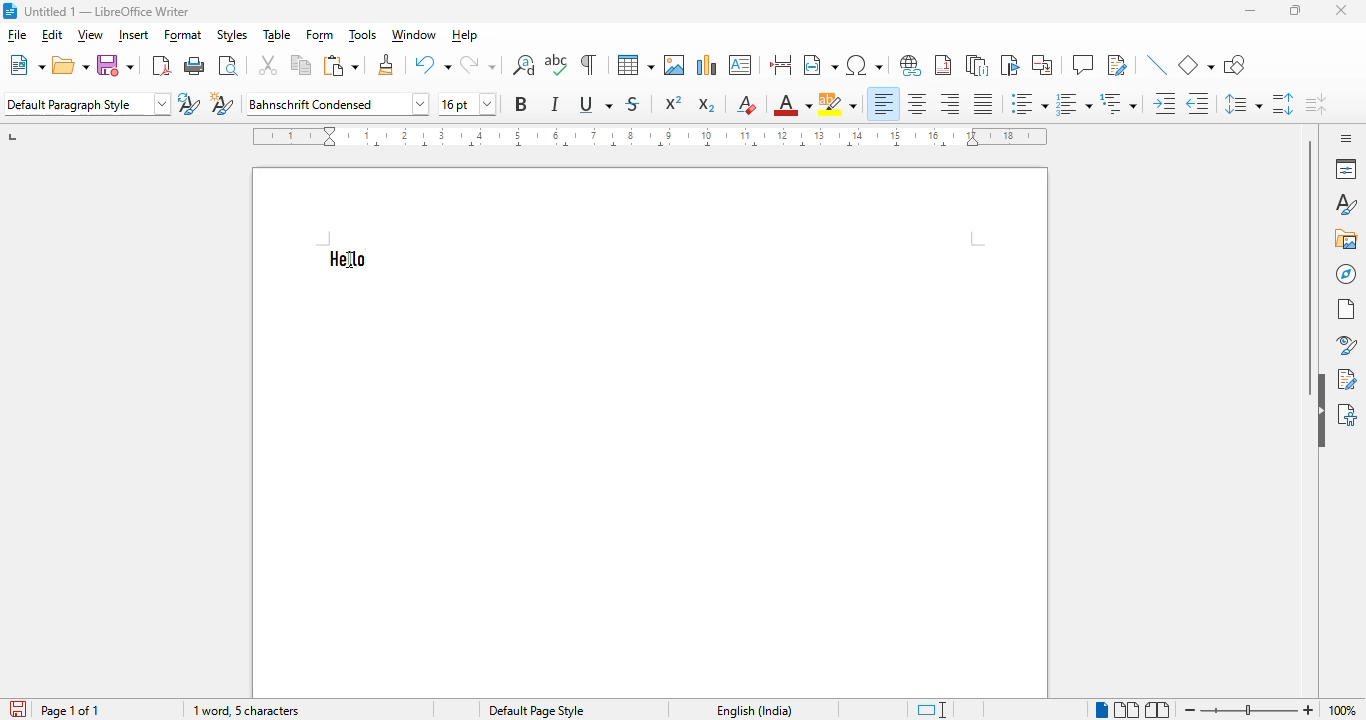  I want to click on font size, so click(468, 104).